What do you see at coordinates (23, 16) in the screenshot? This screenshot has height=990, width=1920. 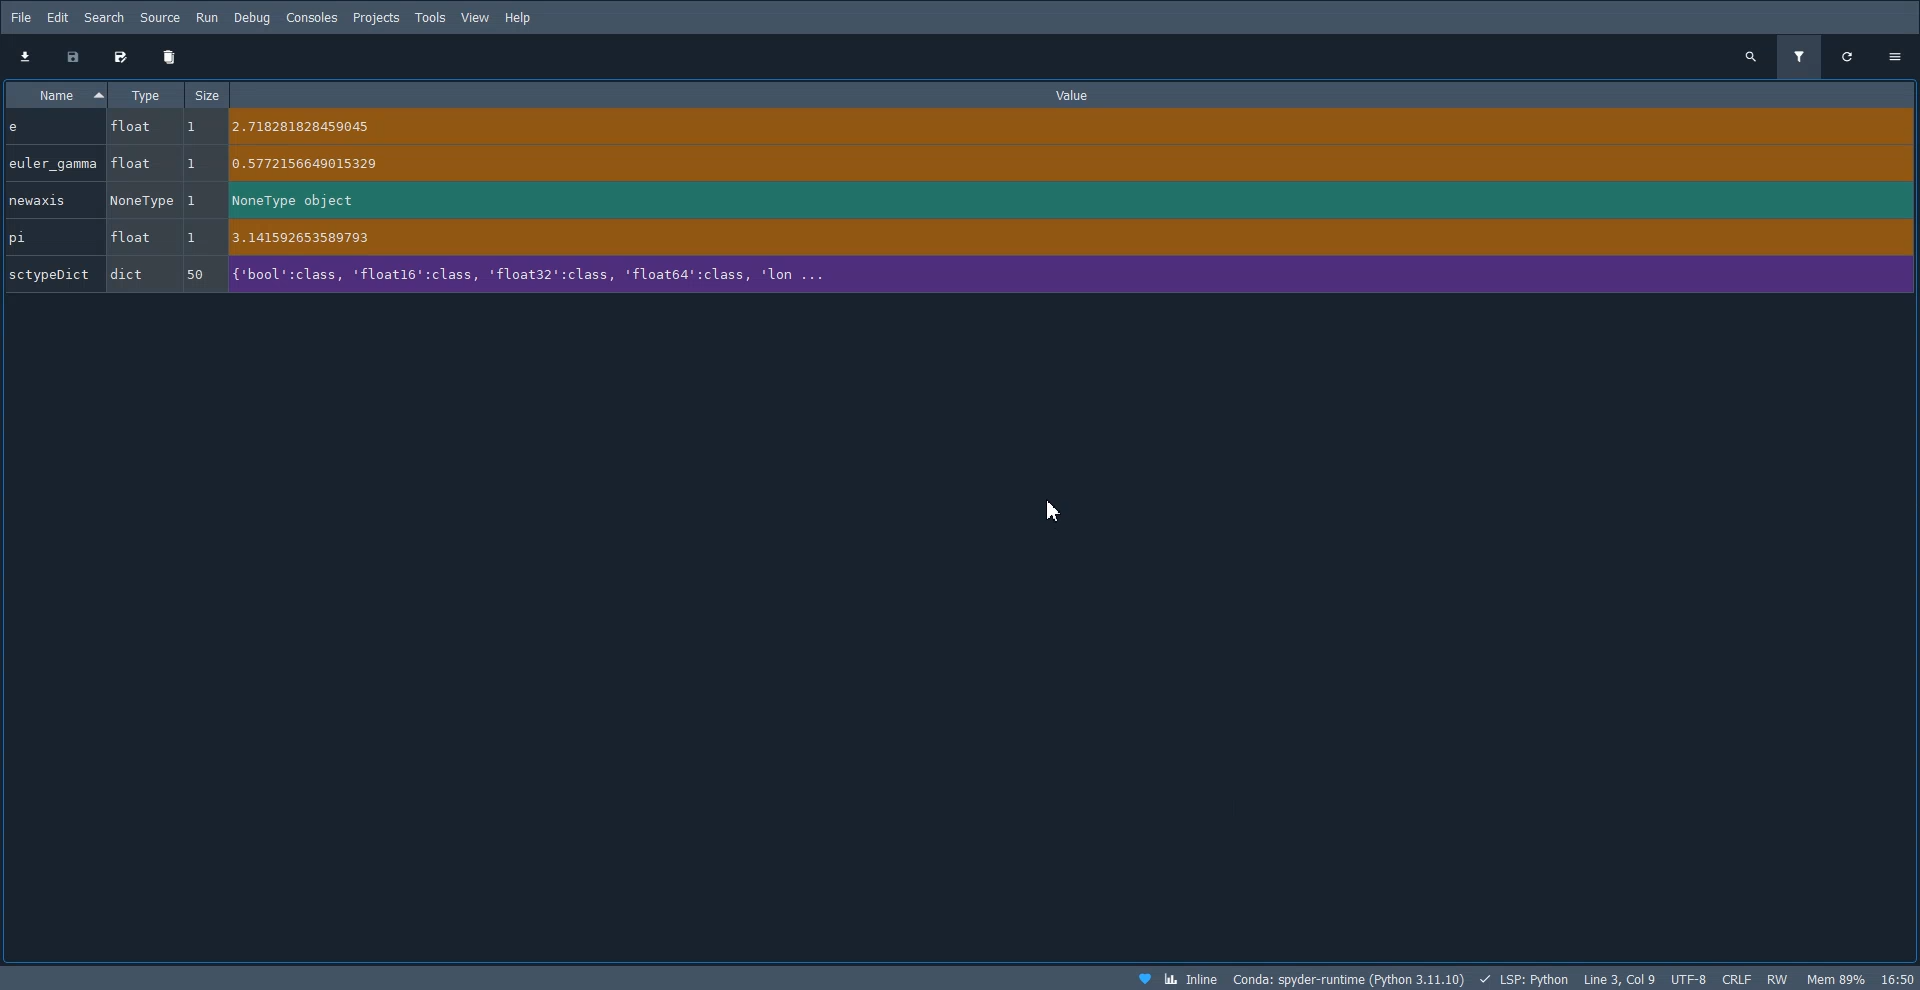 I see `File` at bounding box center [23, 16].